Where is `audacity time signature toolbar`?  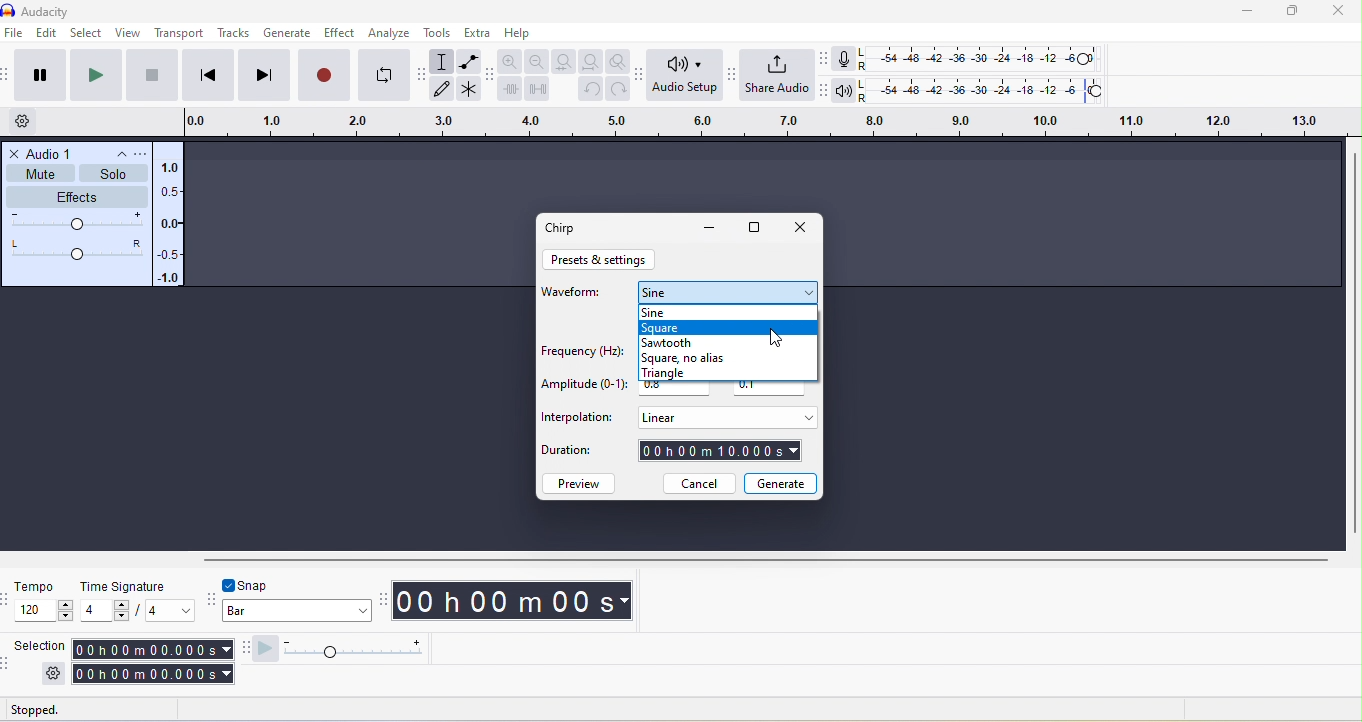 audacity time signature toolbar is located at coordinates (9, 599).